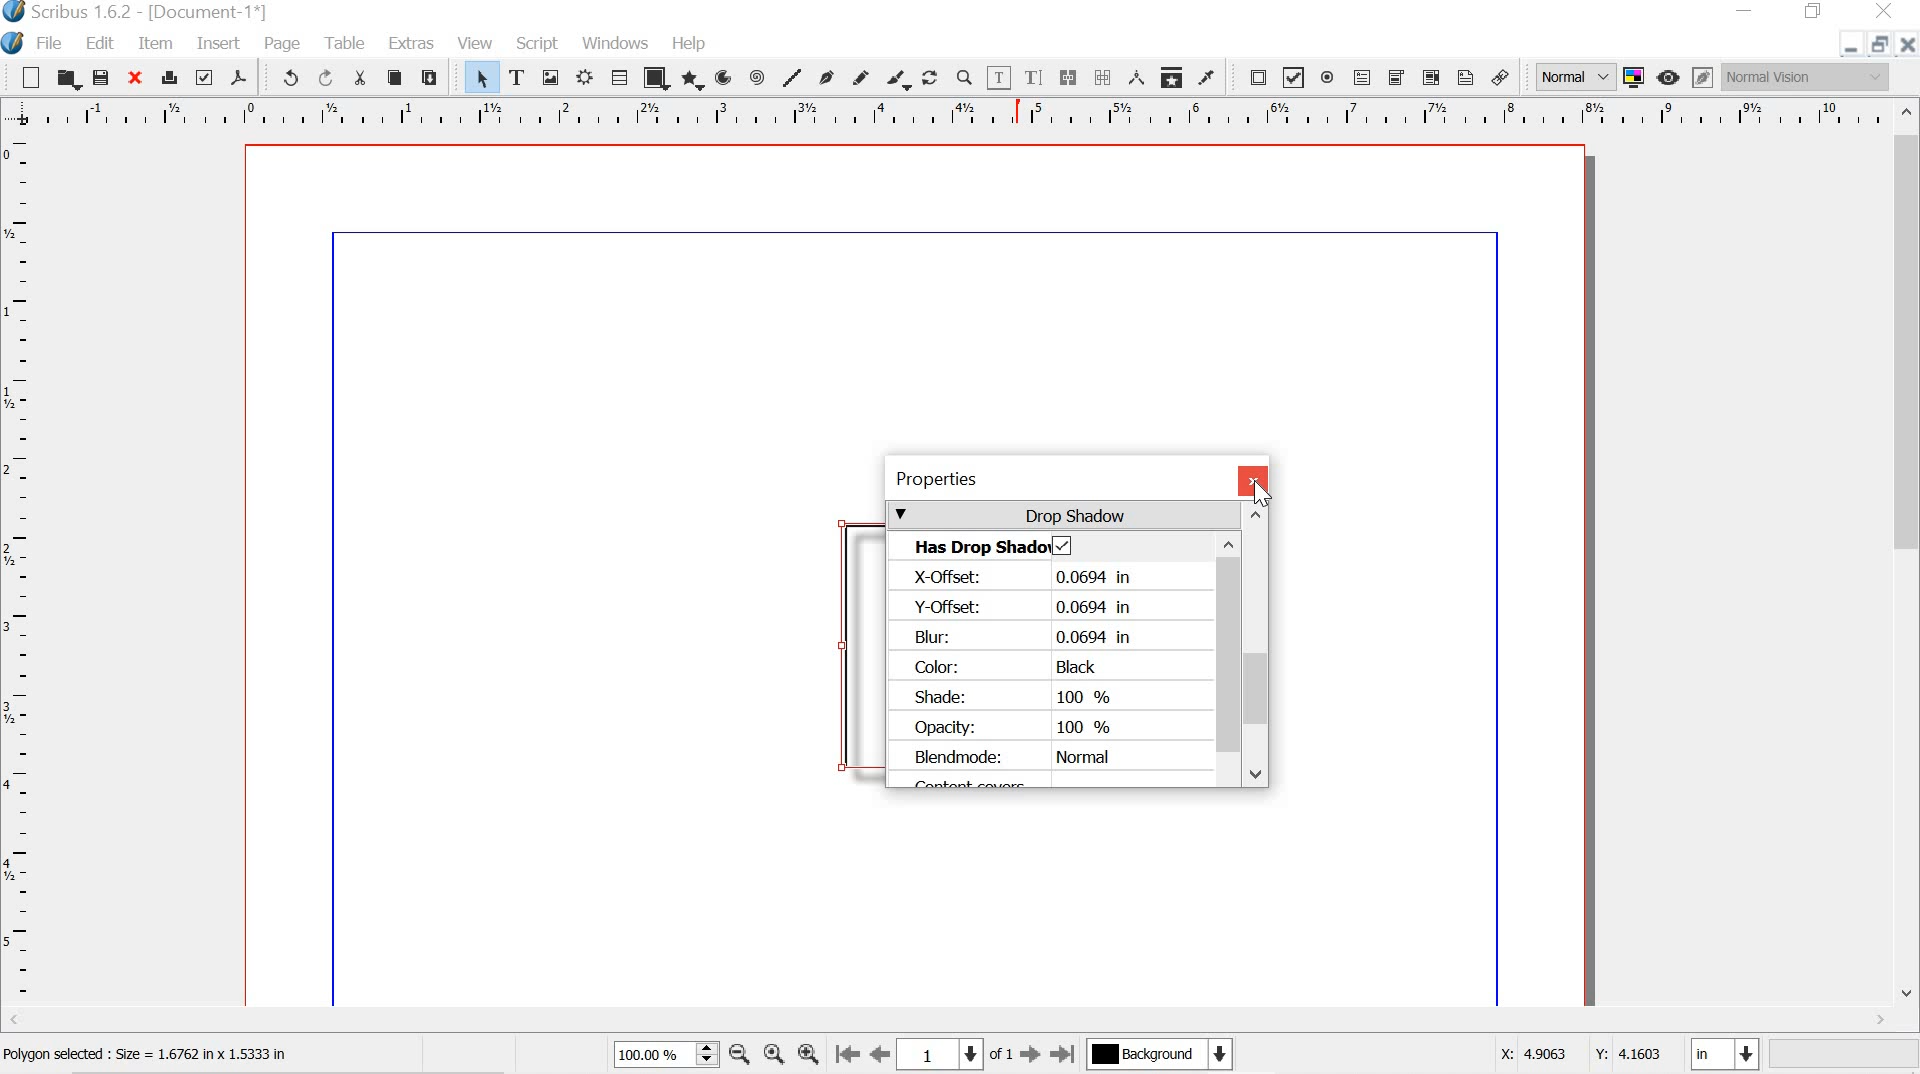 This screenshot has width=1920, height=1074. I want to click on zoom out, so click(739, 1056).